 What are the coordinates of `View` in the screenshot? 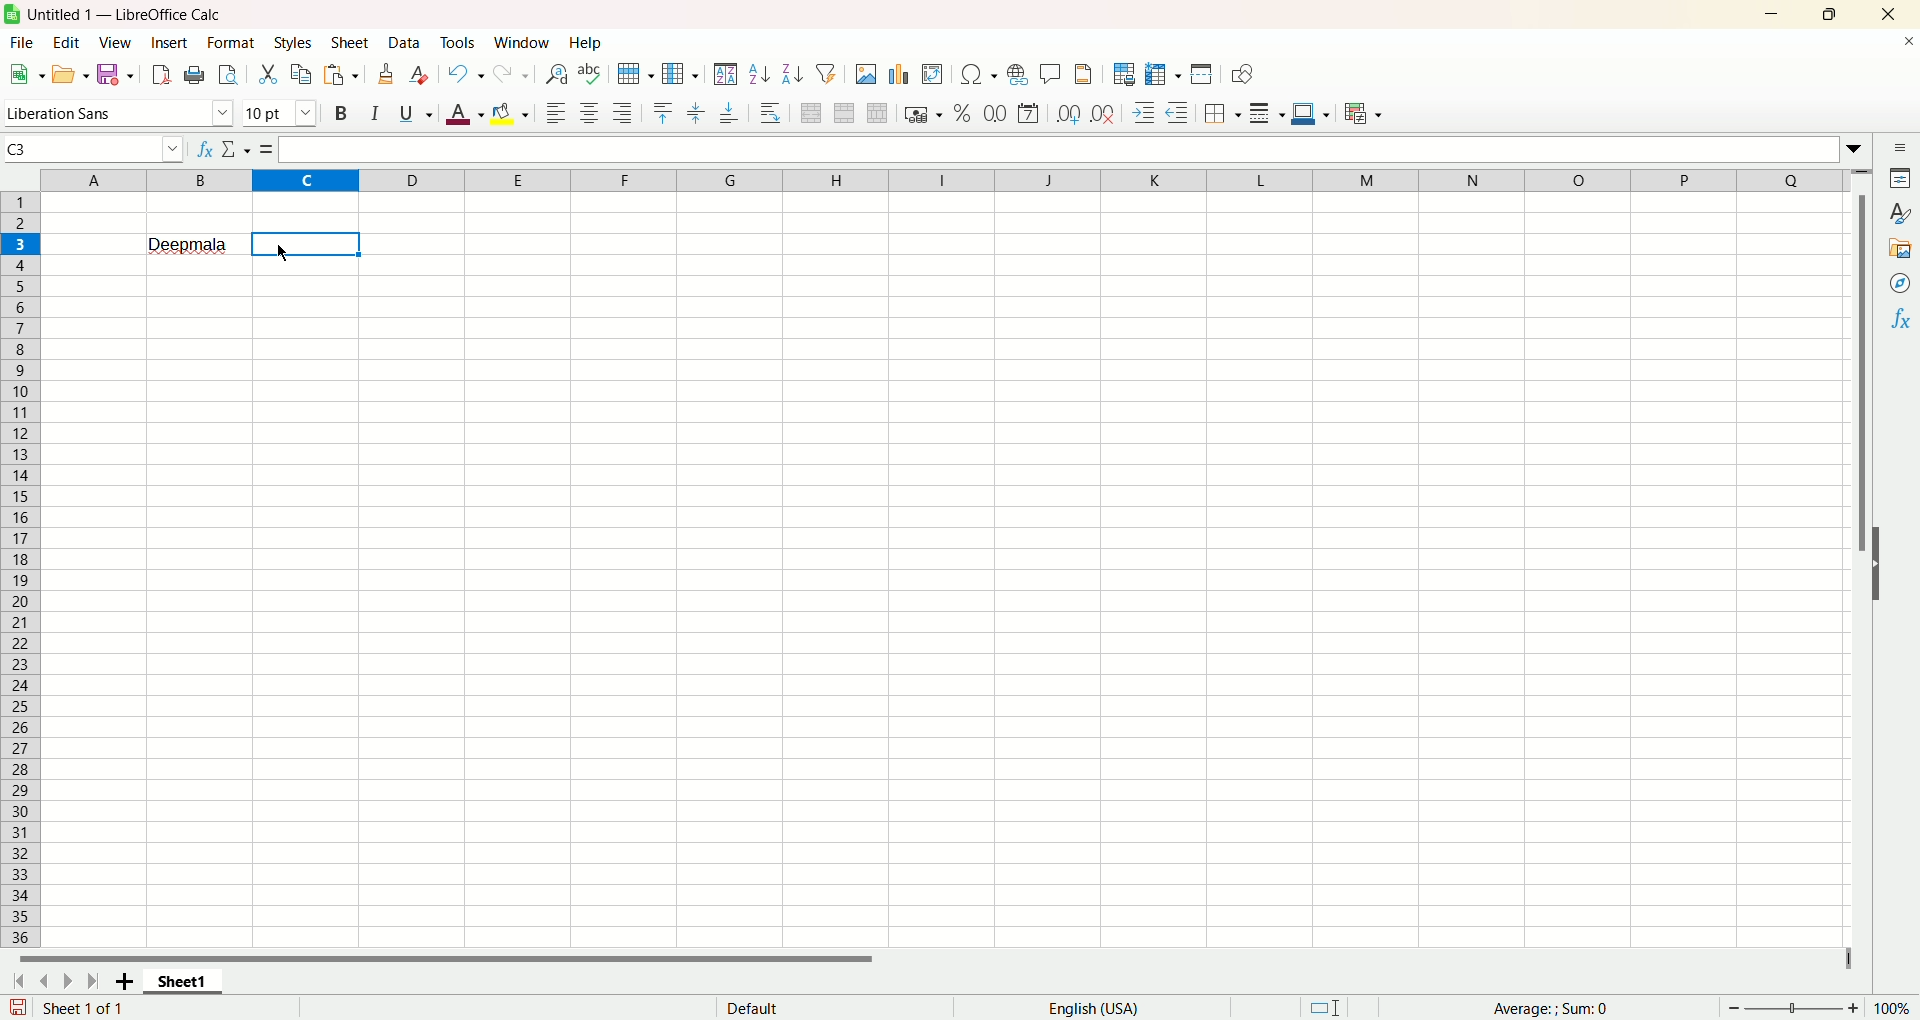 It's located at (118, 44).